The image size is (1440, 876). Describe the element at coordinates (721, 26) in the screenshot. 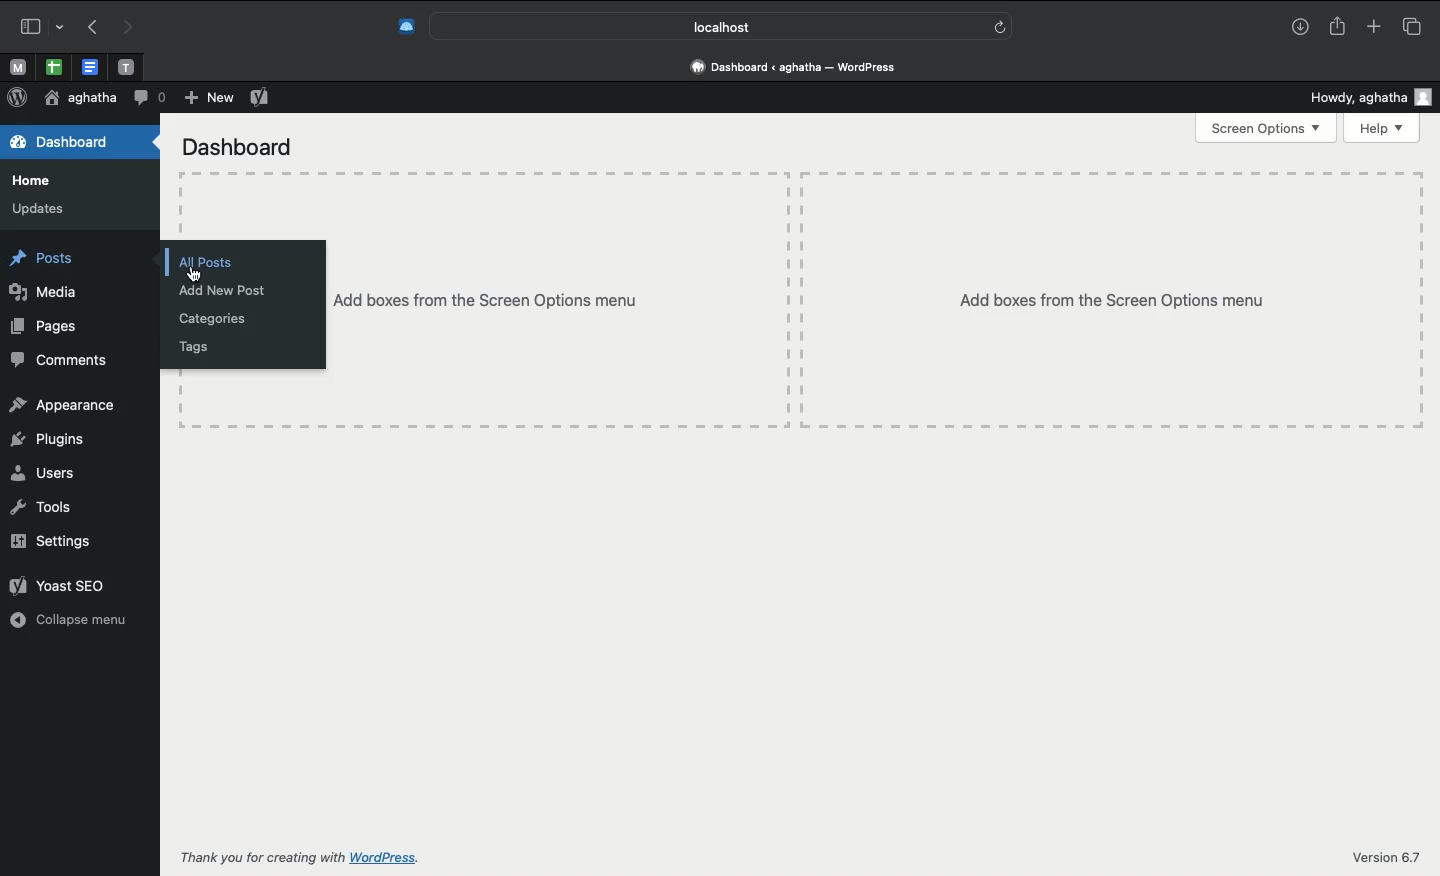

I see `Search bar` at that location.